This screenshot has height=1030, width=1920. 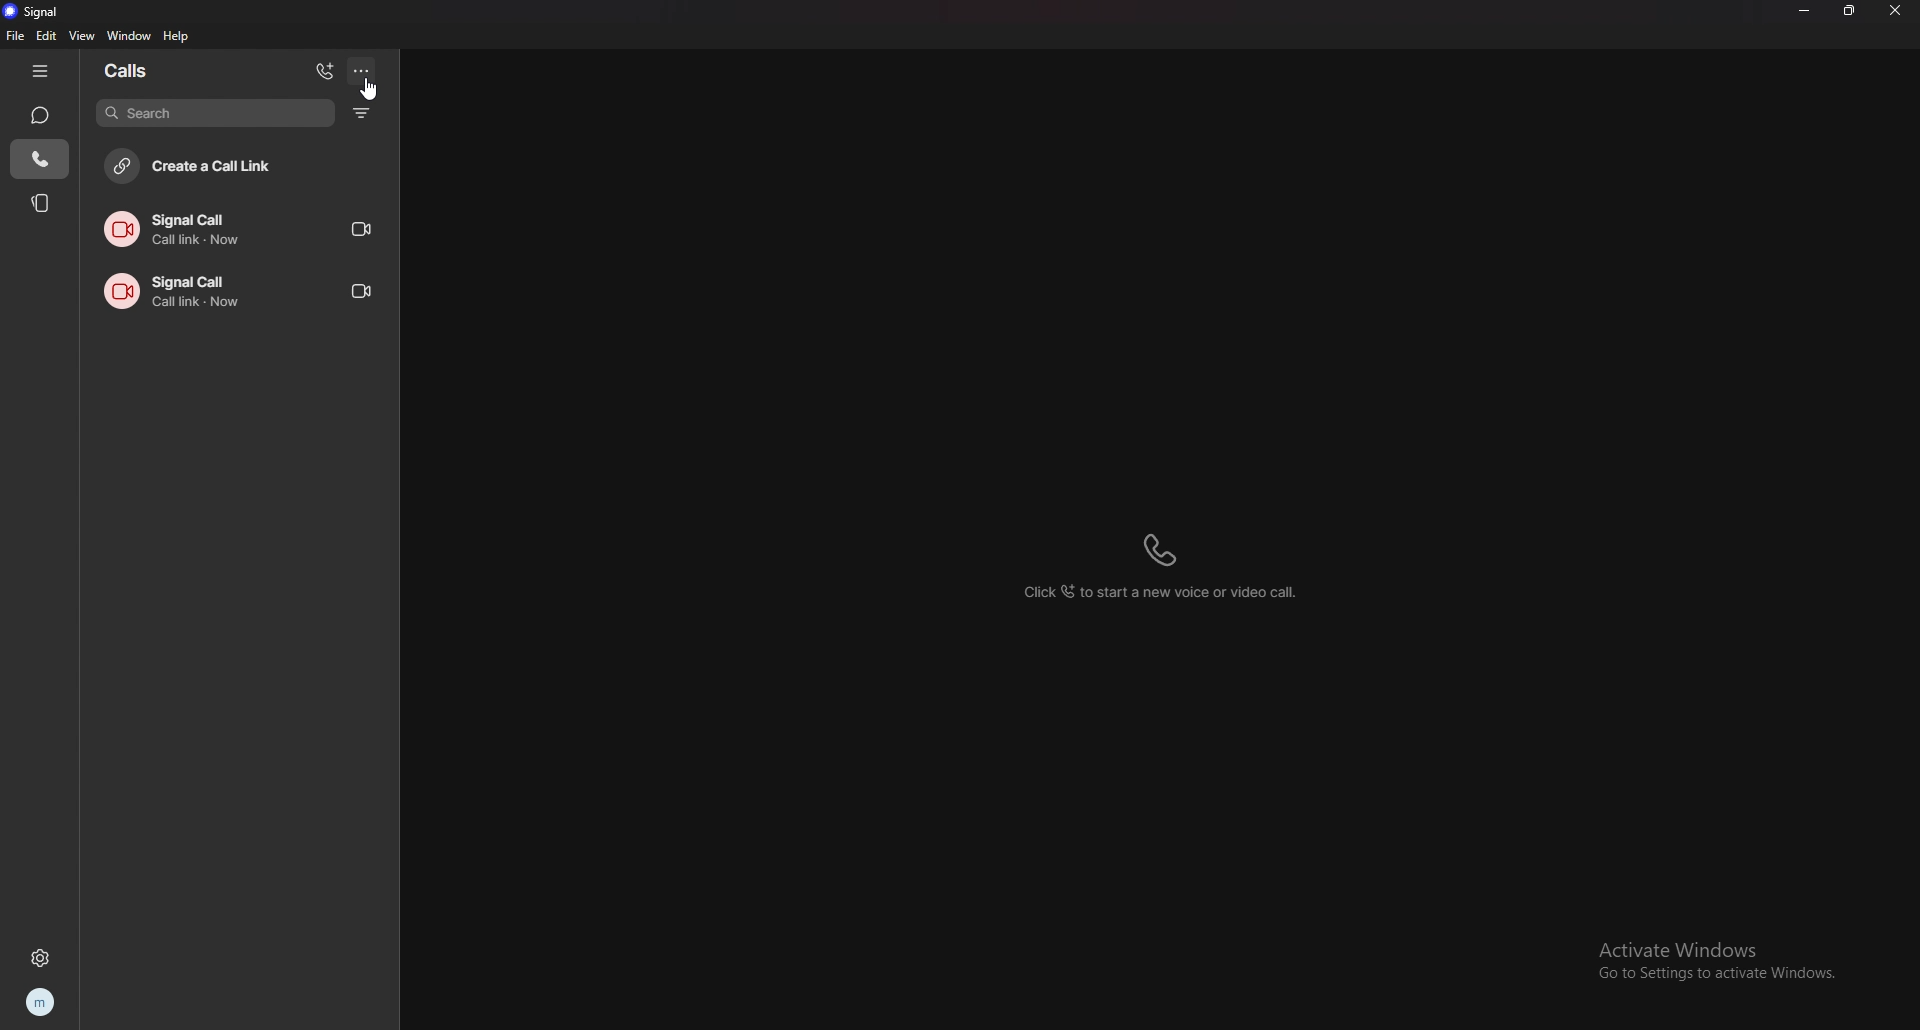 What do you see at coordinates (43, 203) in the screenshot?
I see `stories` at bounding box center [43, 203].